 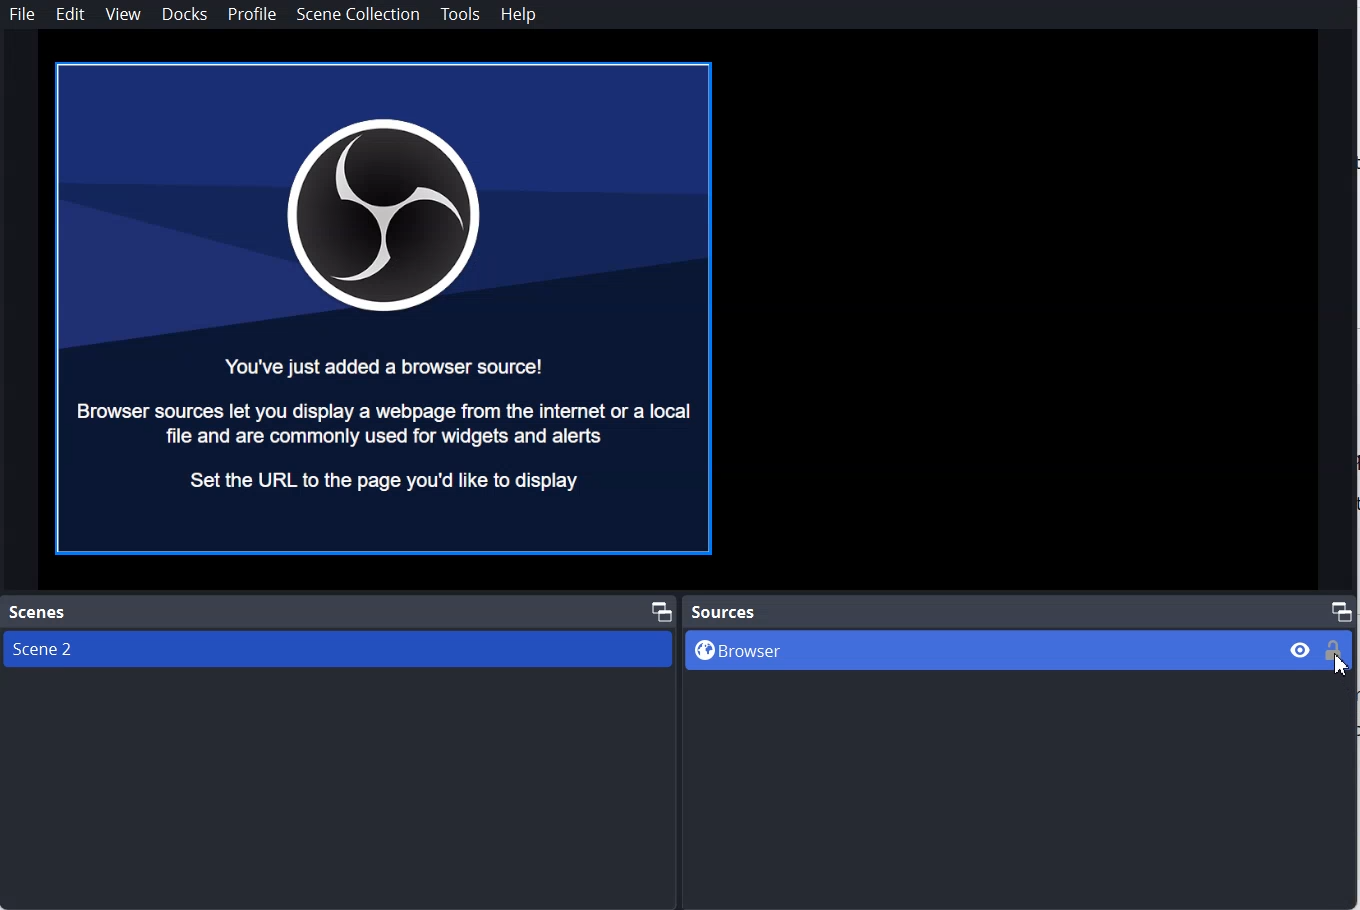 I want to click on File Preview, so click(x=386, y=309).